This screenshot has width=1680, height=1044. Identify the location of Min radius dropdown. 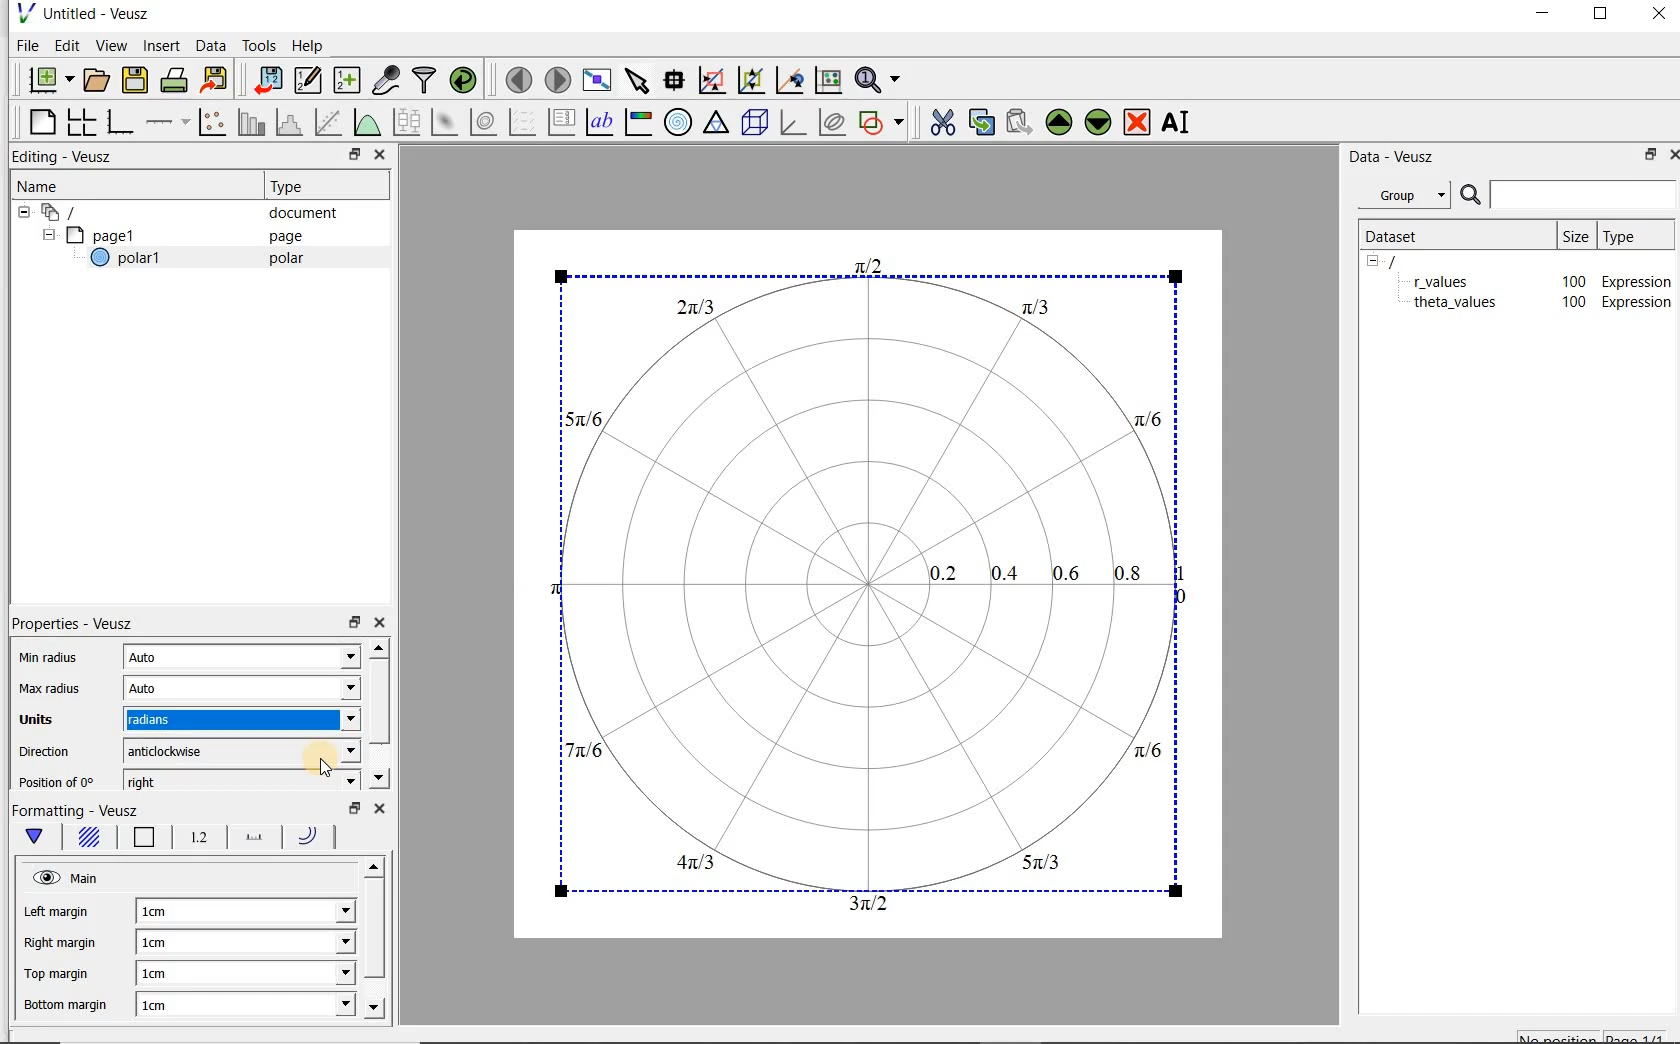
(315, 658).